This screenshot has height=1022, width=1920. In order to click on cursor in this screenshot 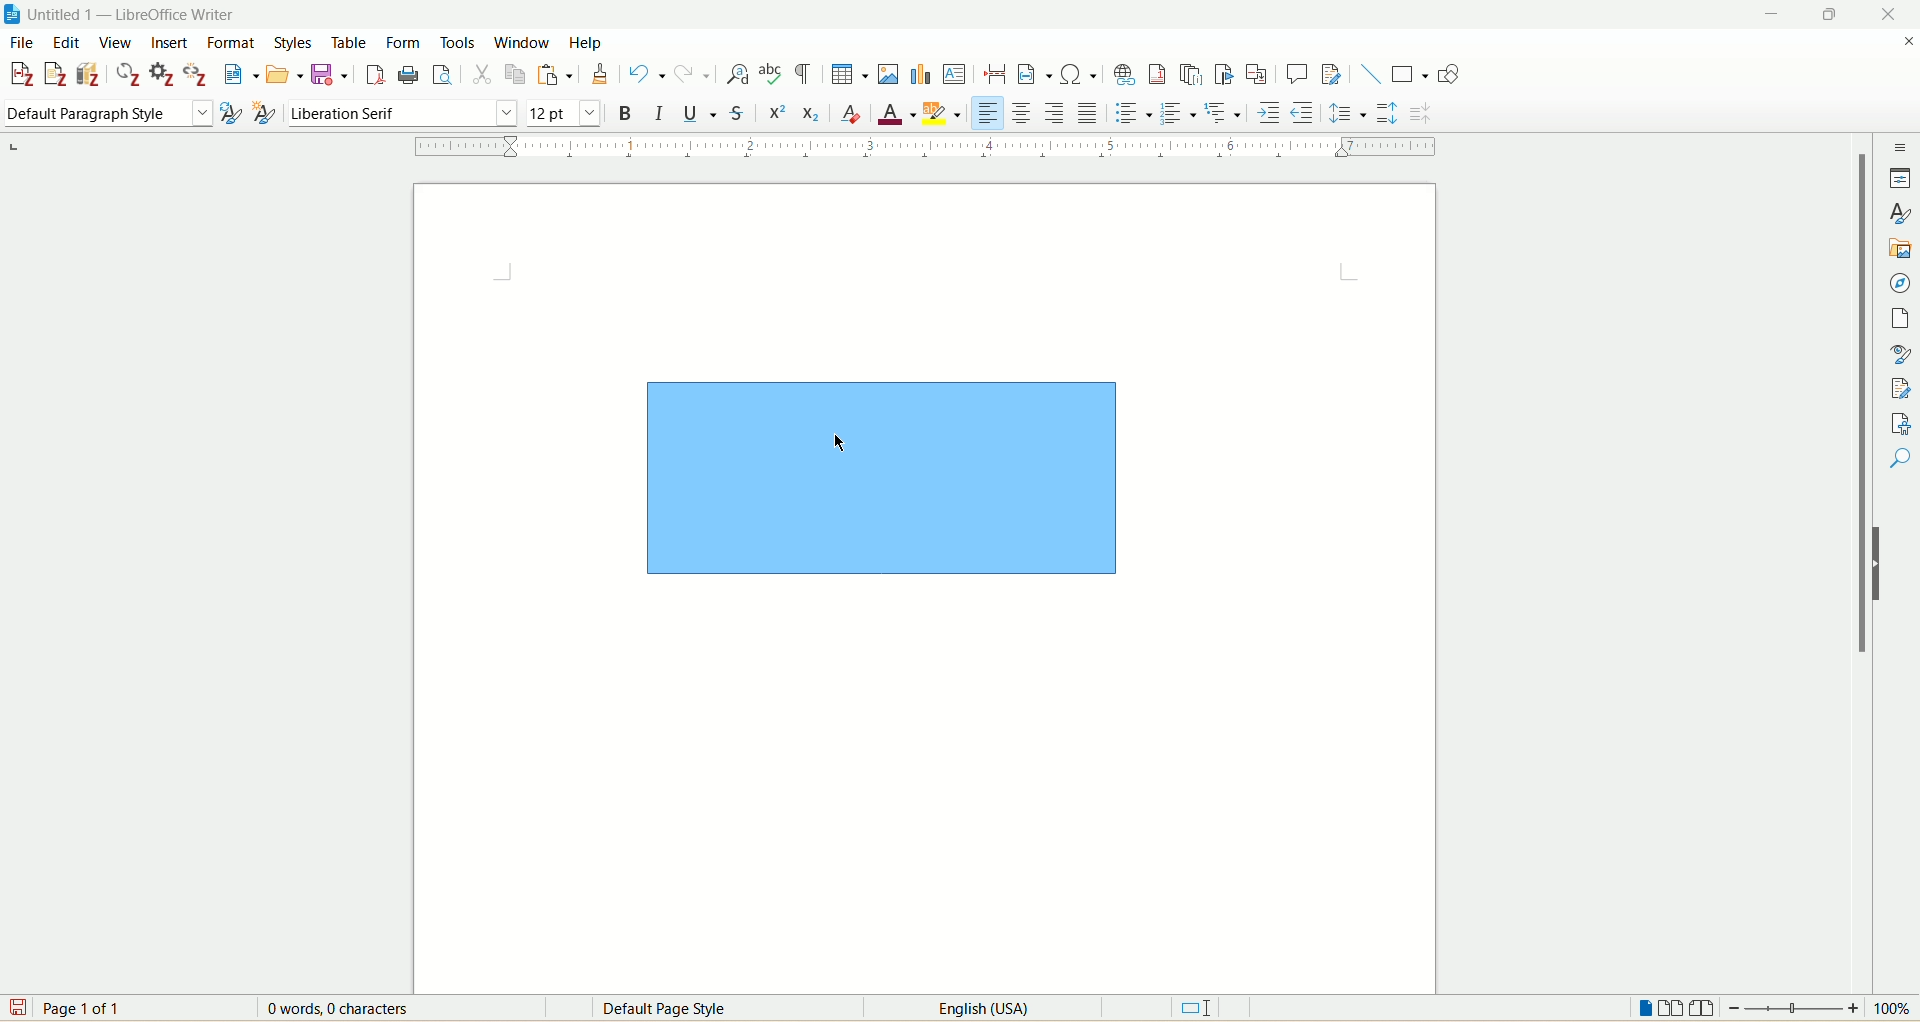, I will do `click(843, 445)`.